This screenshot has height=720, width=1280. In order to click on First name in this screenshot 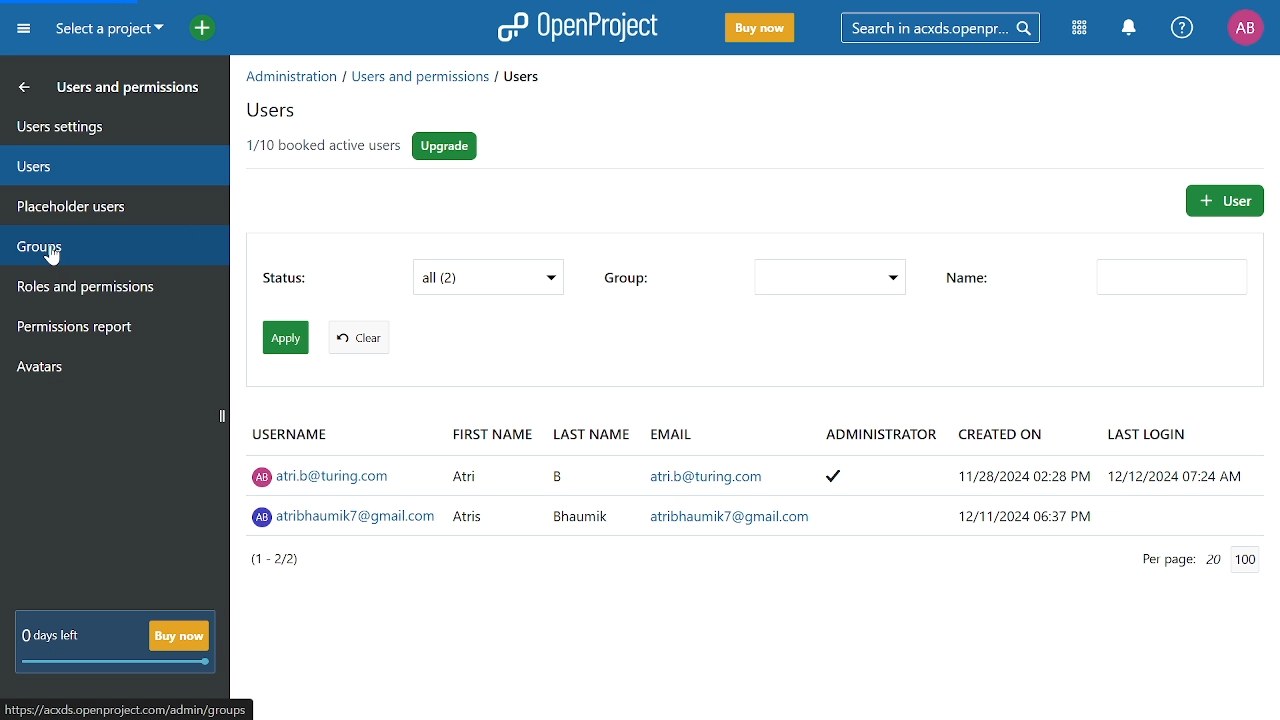, I will do `click(492, 433)`.